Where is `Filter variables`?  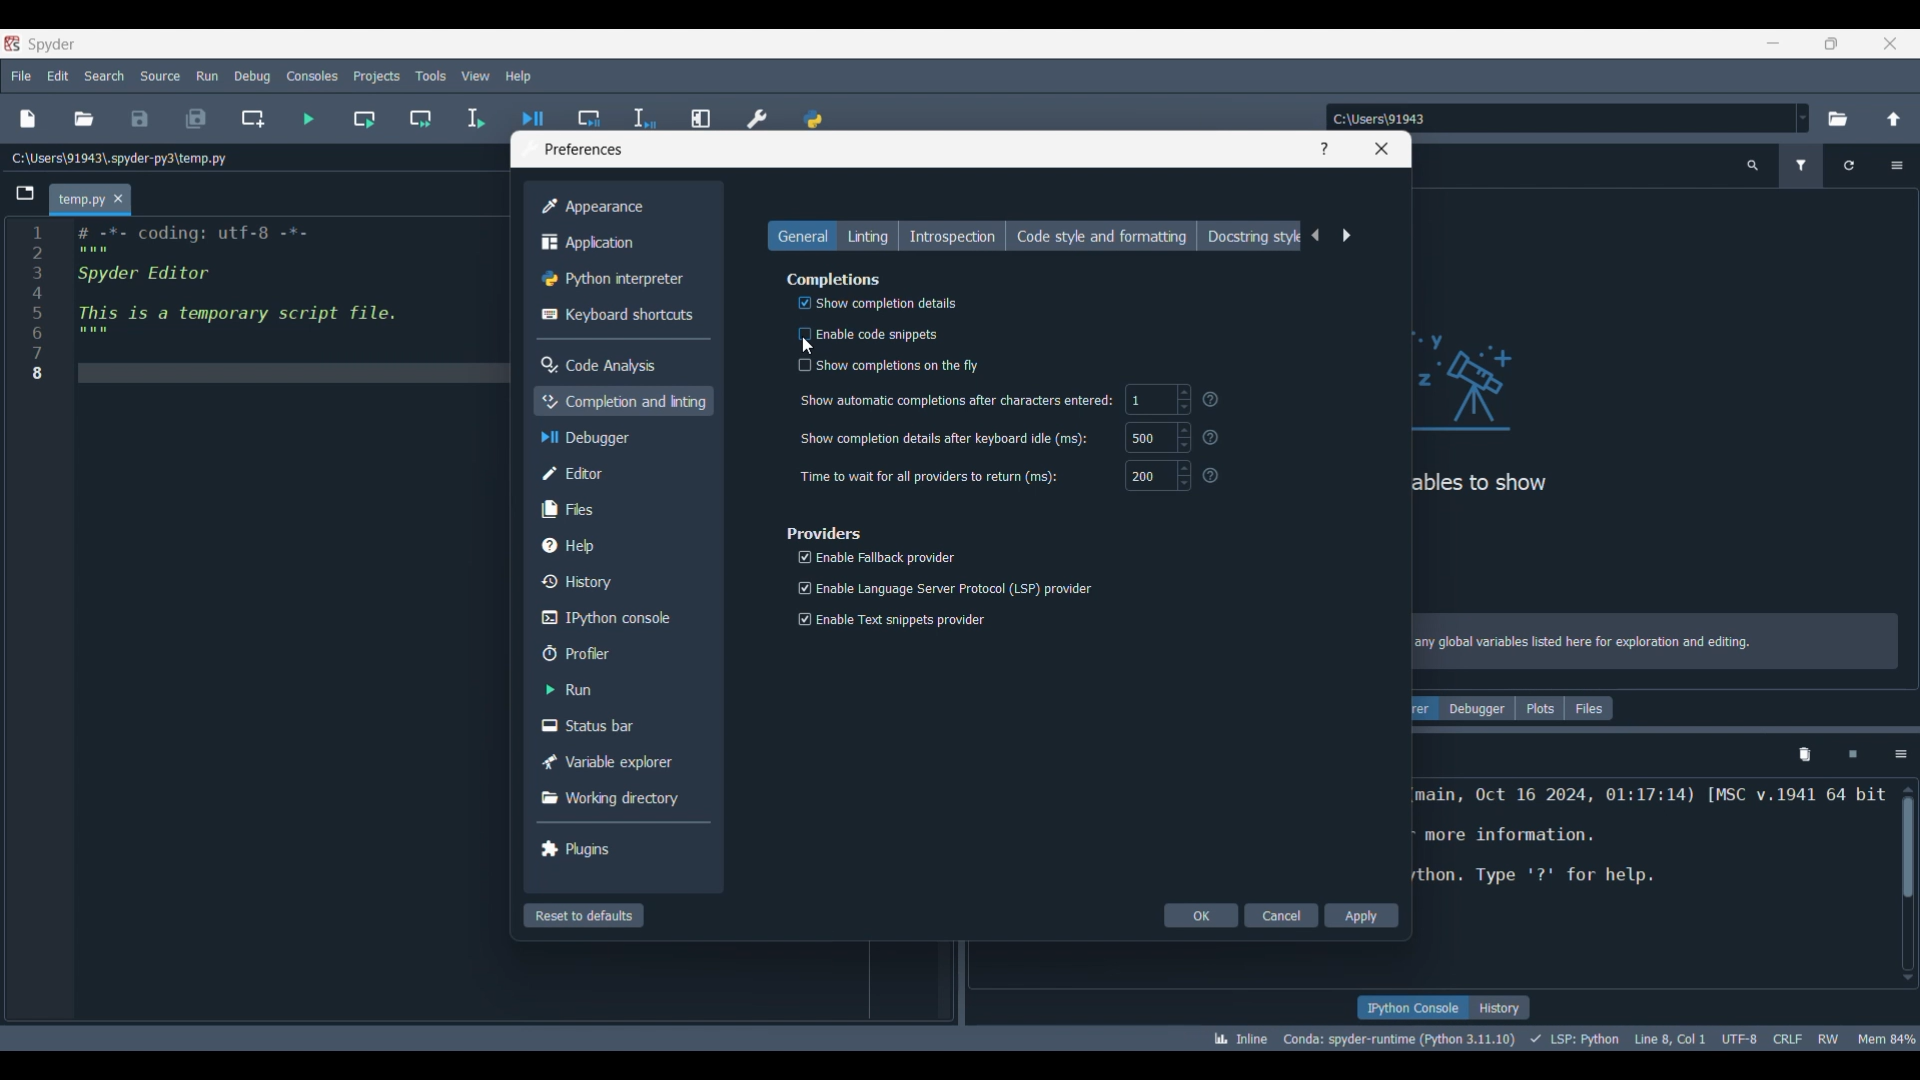 Filter variables is located at coordinates (1802, 166).